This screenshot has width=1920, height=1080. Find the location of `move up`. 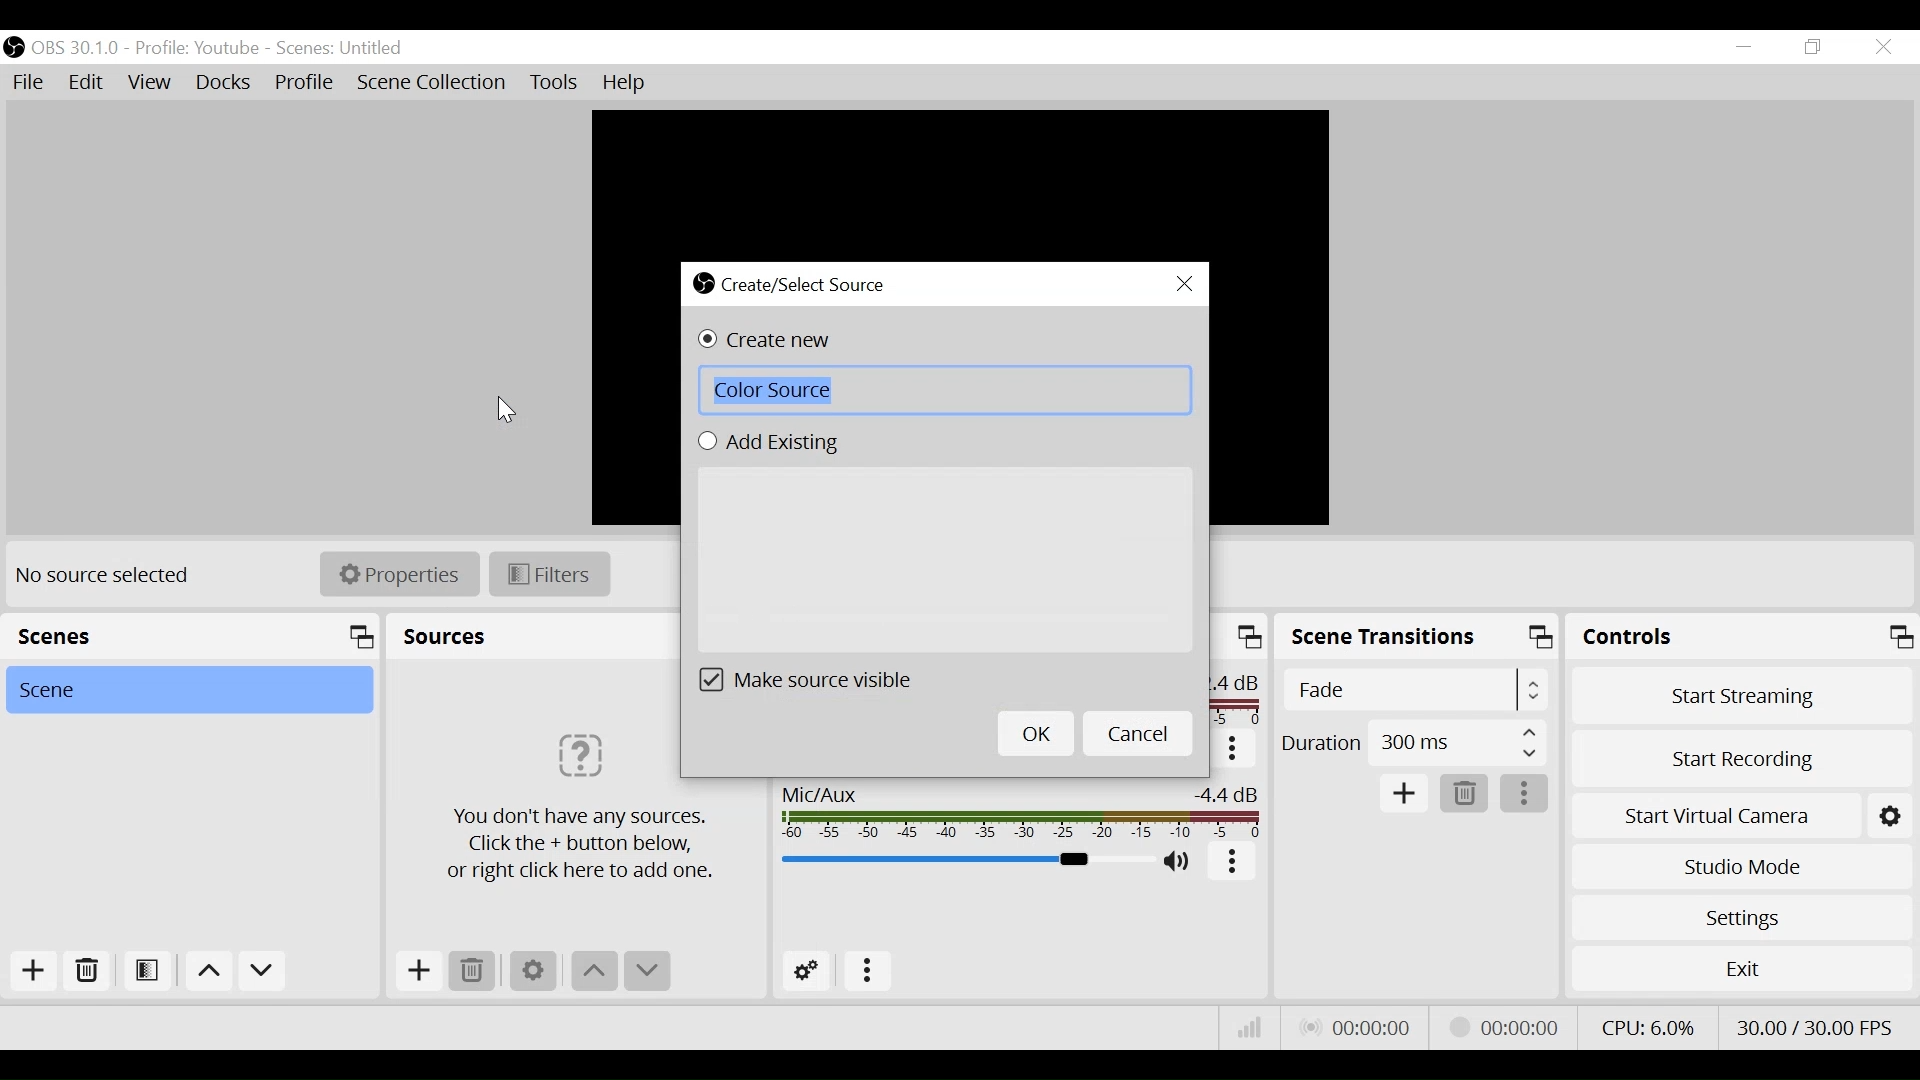

move up is located at coordinates (207, 971).